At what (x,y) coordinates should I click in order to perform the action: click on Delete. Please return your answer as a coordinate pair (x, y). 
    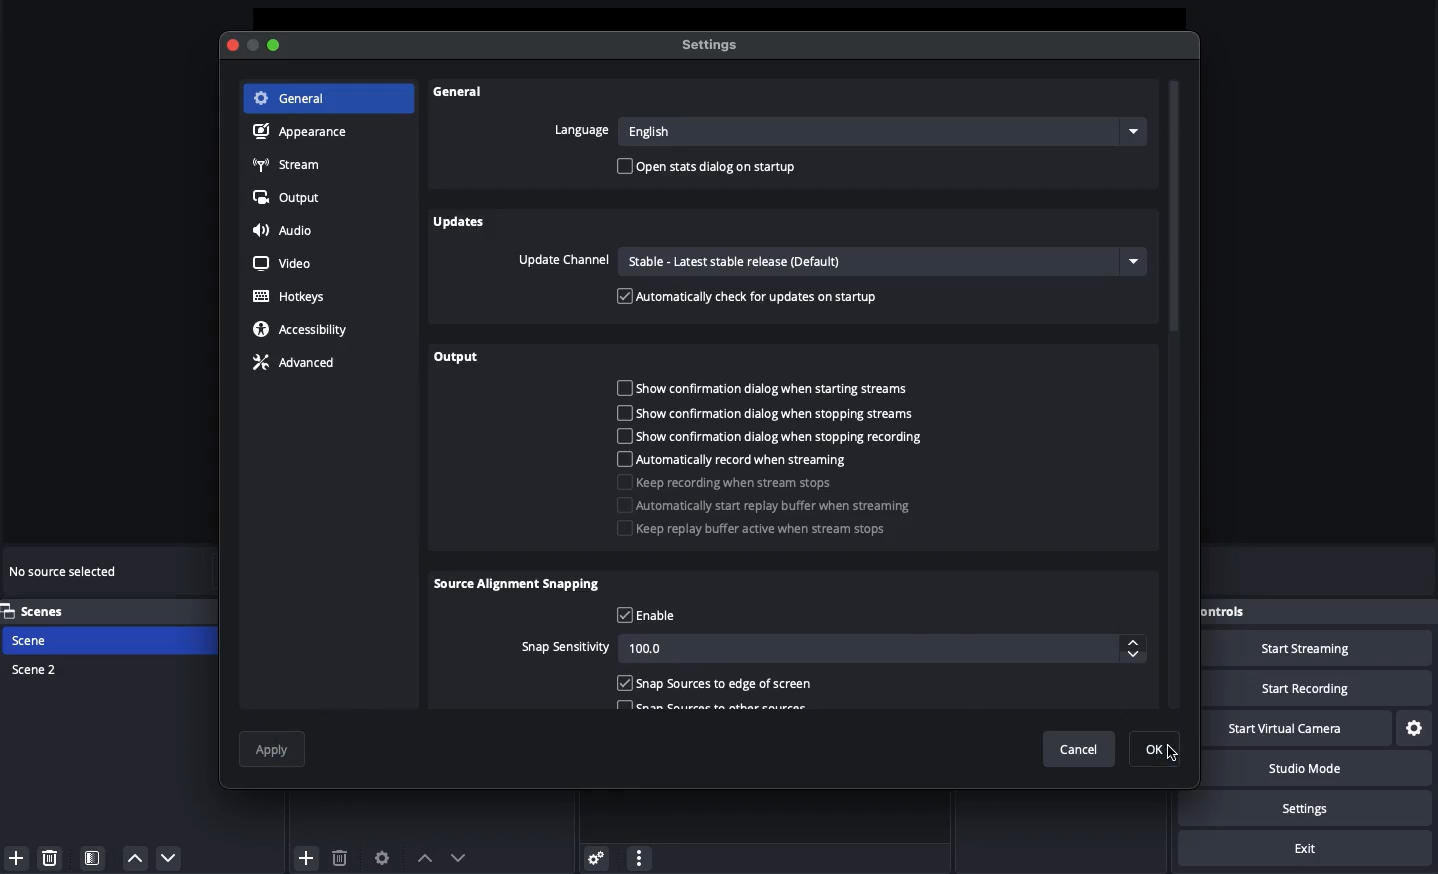
    Looking at the image, I should click on (53, 857).